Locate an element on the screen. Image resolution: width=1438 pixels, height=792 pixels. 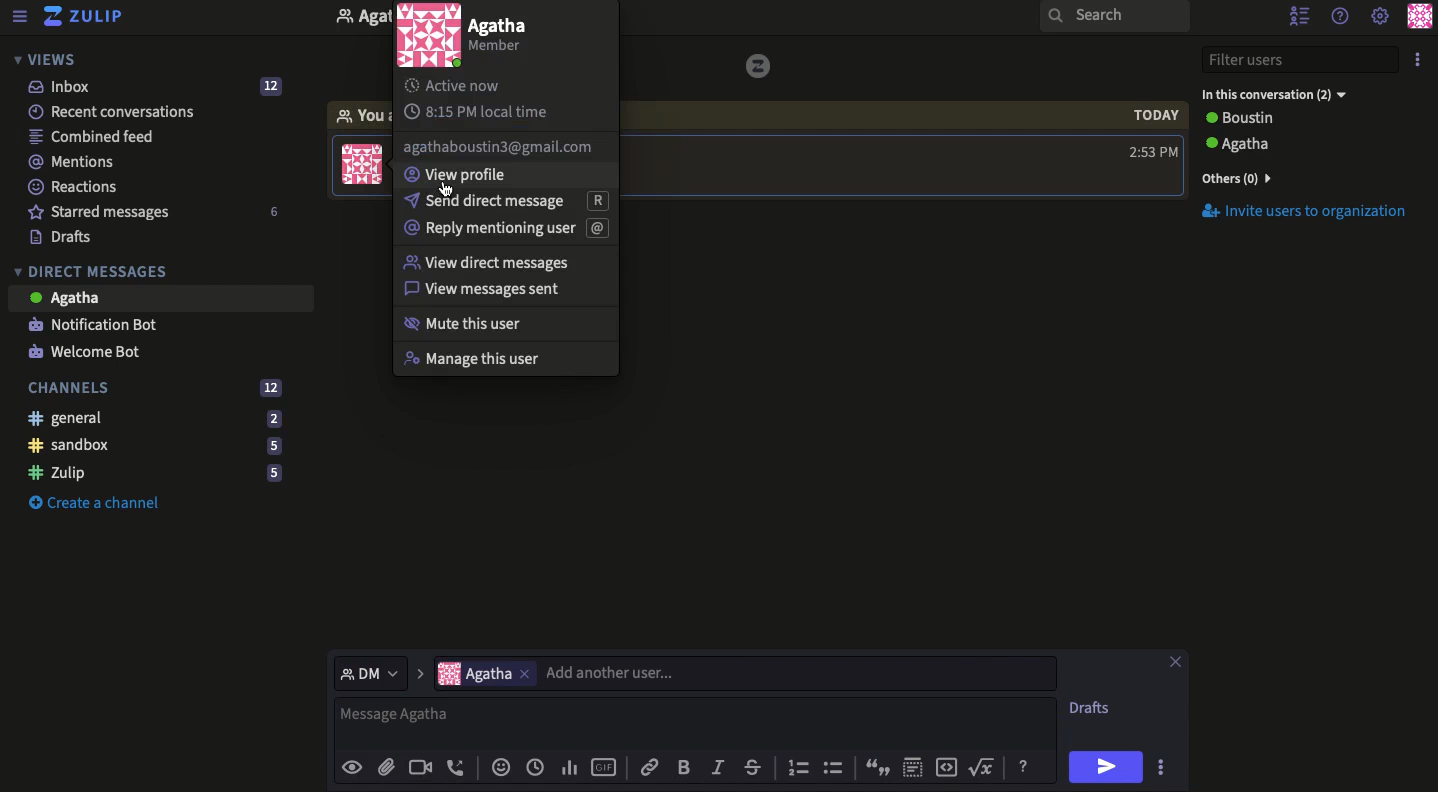
users and status is located at coordinates (1277, 144).